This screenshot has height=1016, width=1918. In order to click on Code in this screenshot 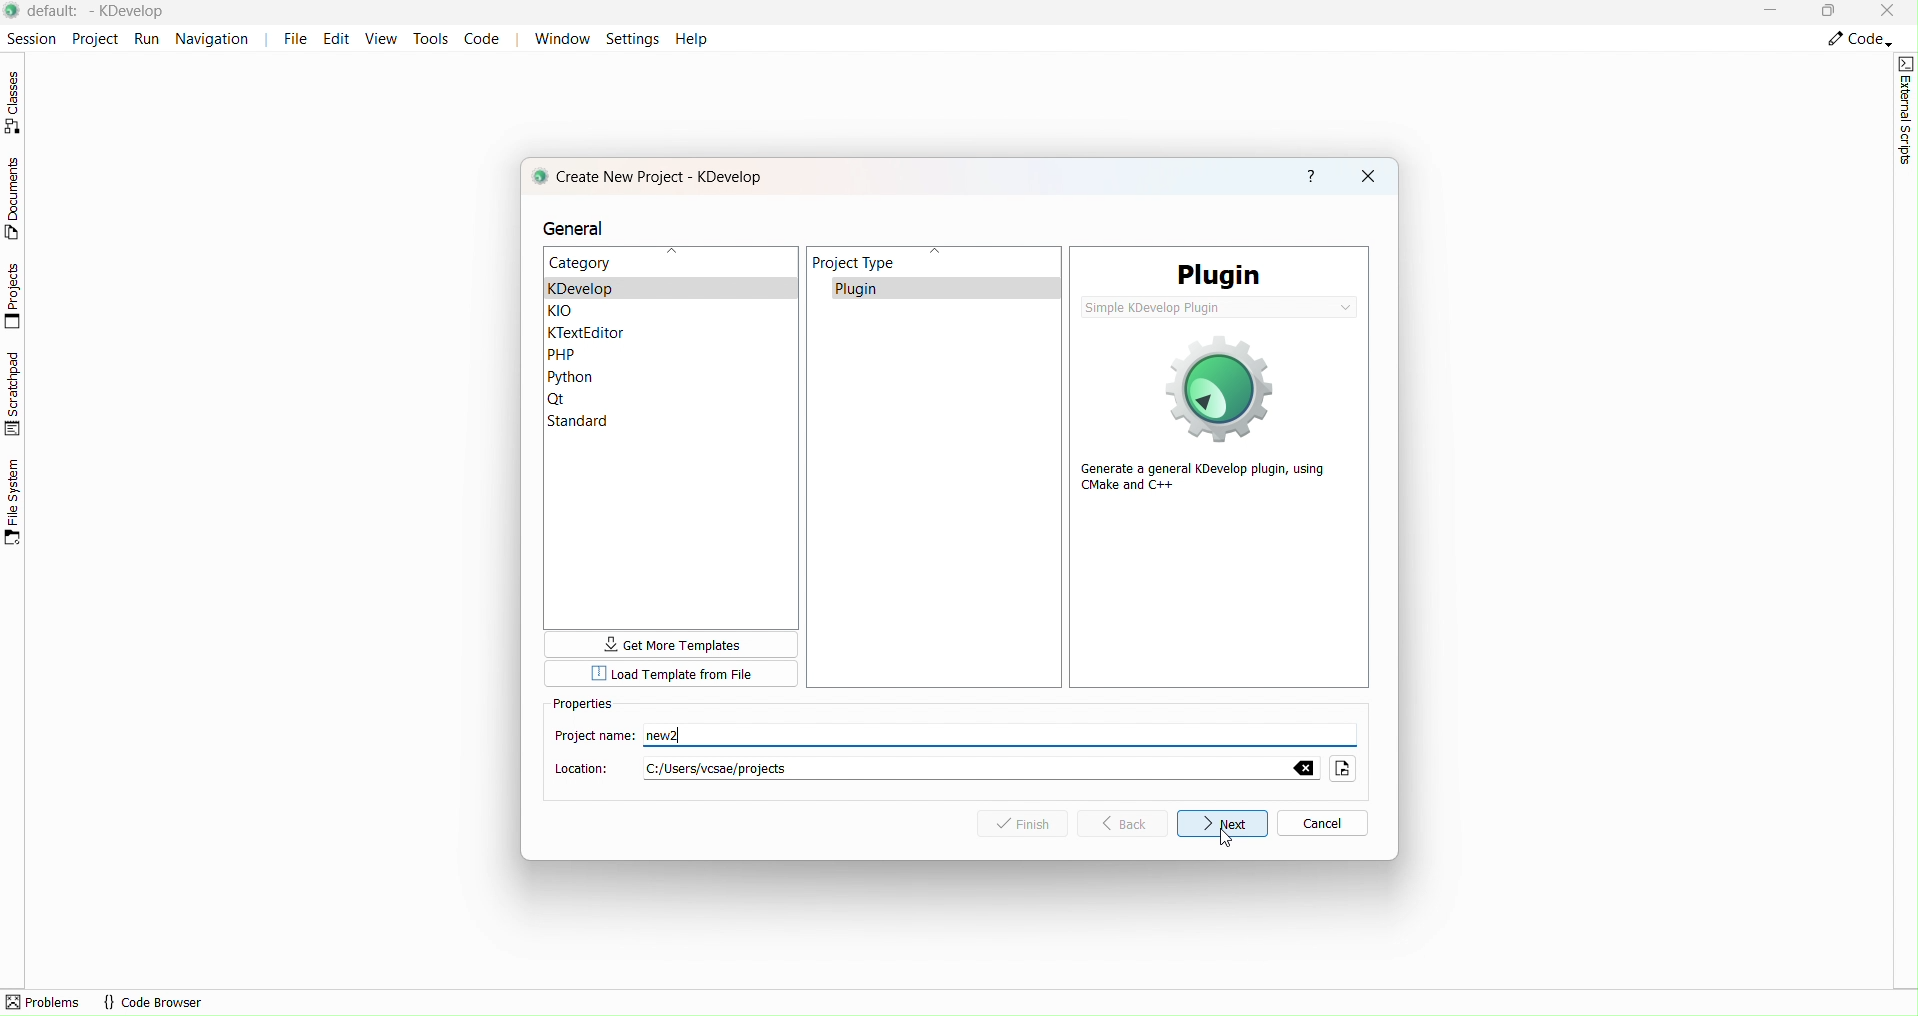, I will do `click(1858, 40)`.